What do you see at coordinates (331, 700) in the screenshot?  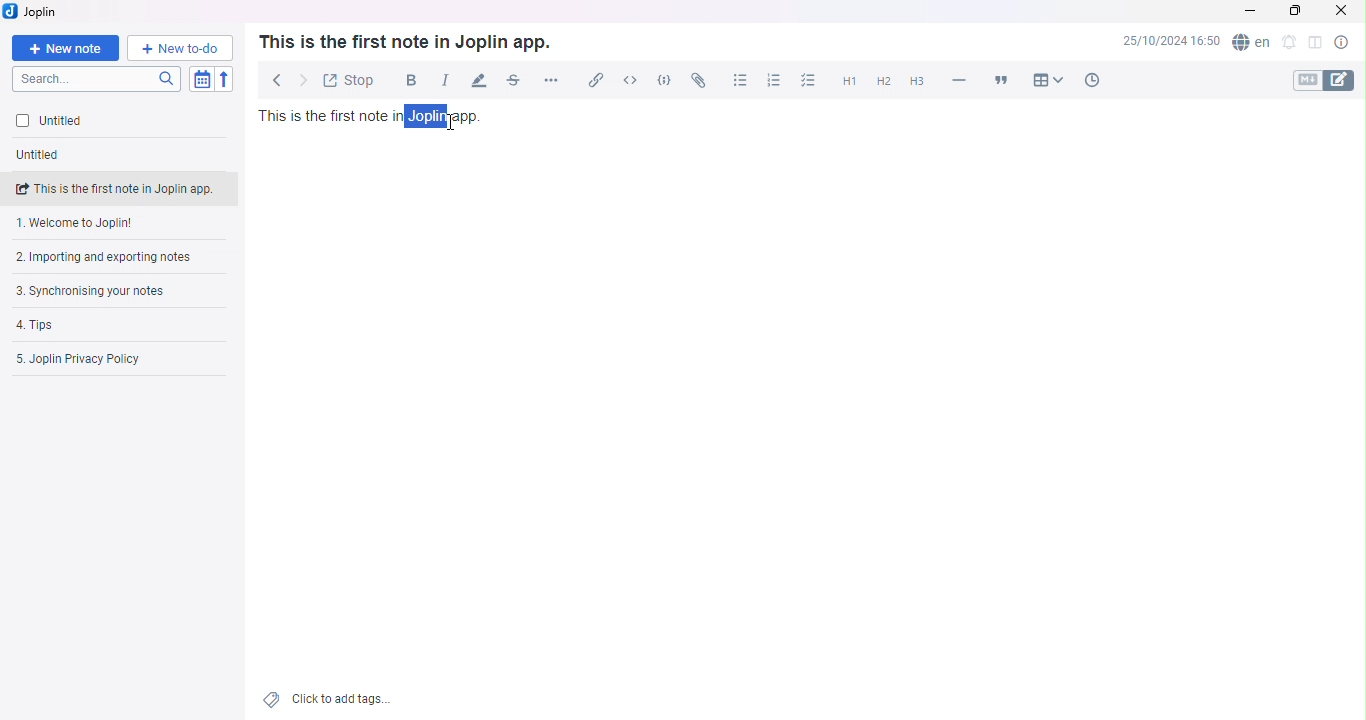 I see `Add tags` at bounding box center [331, 700].